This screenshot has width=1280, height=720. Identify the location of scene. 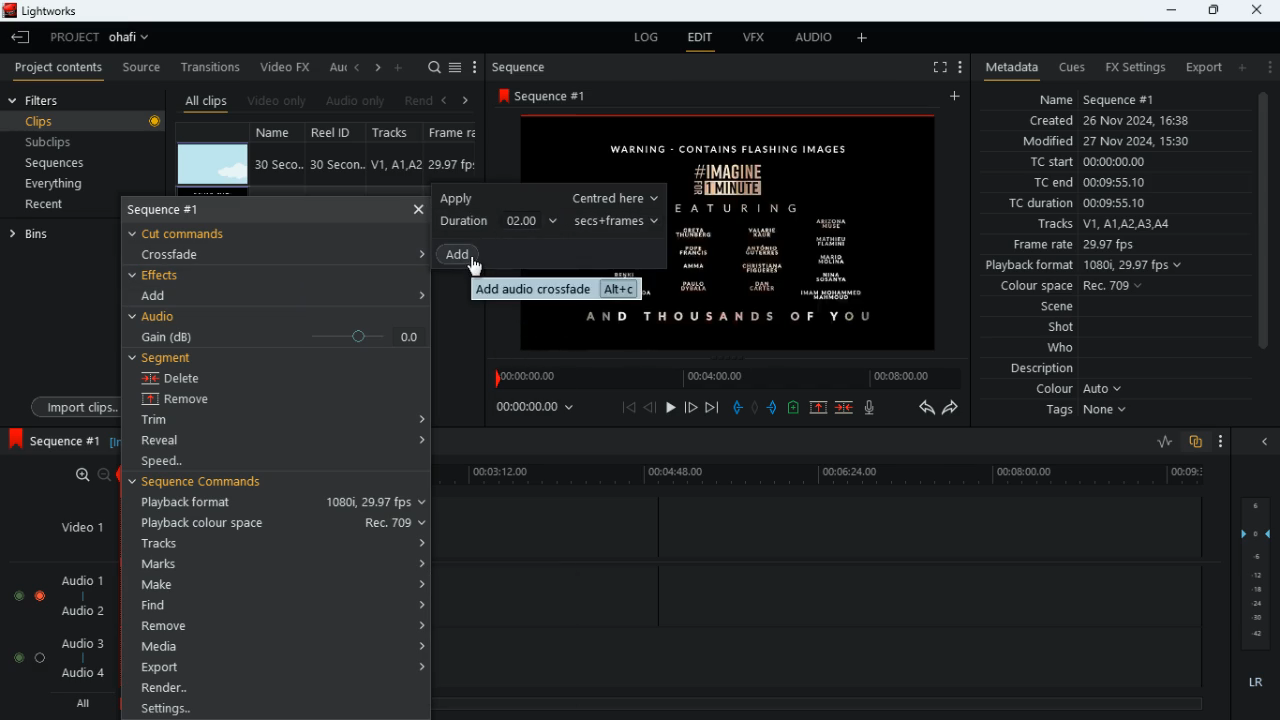
(1058, 308).